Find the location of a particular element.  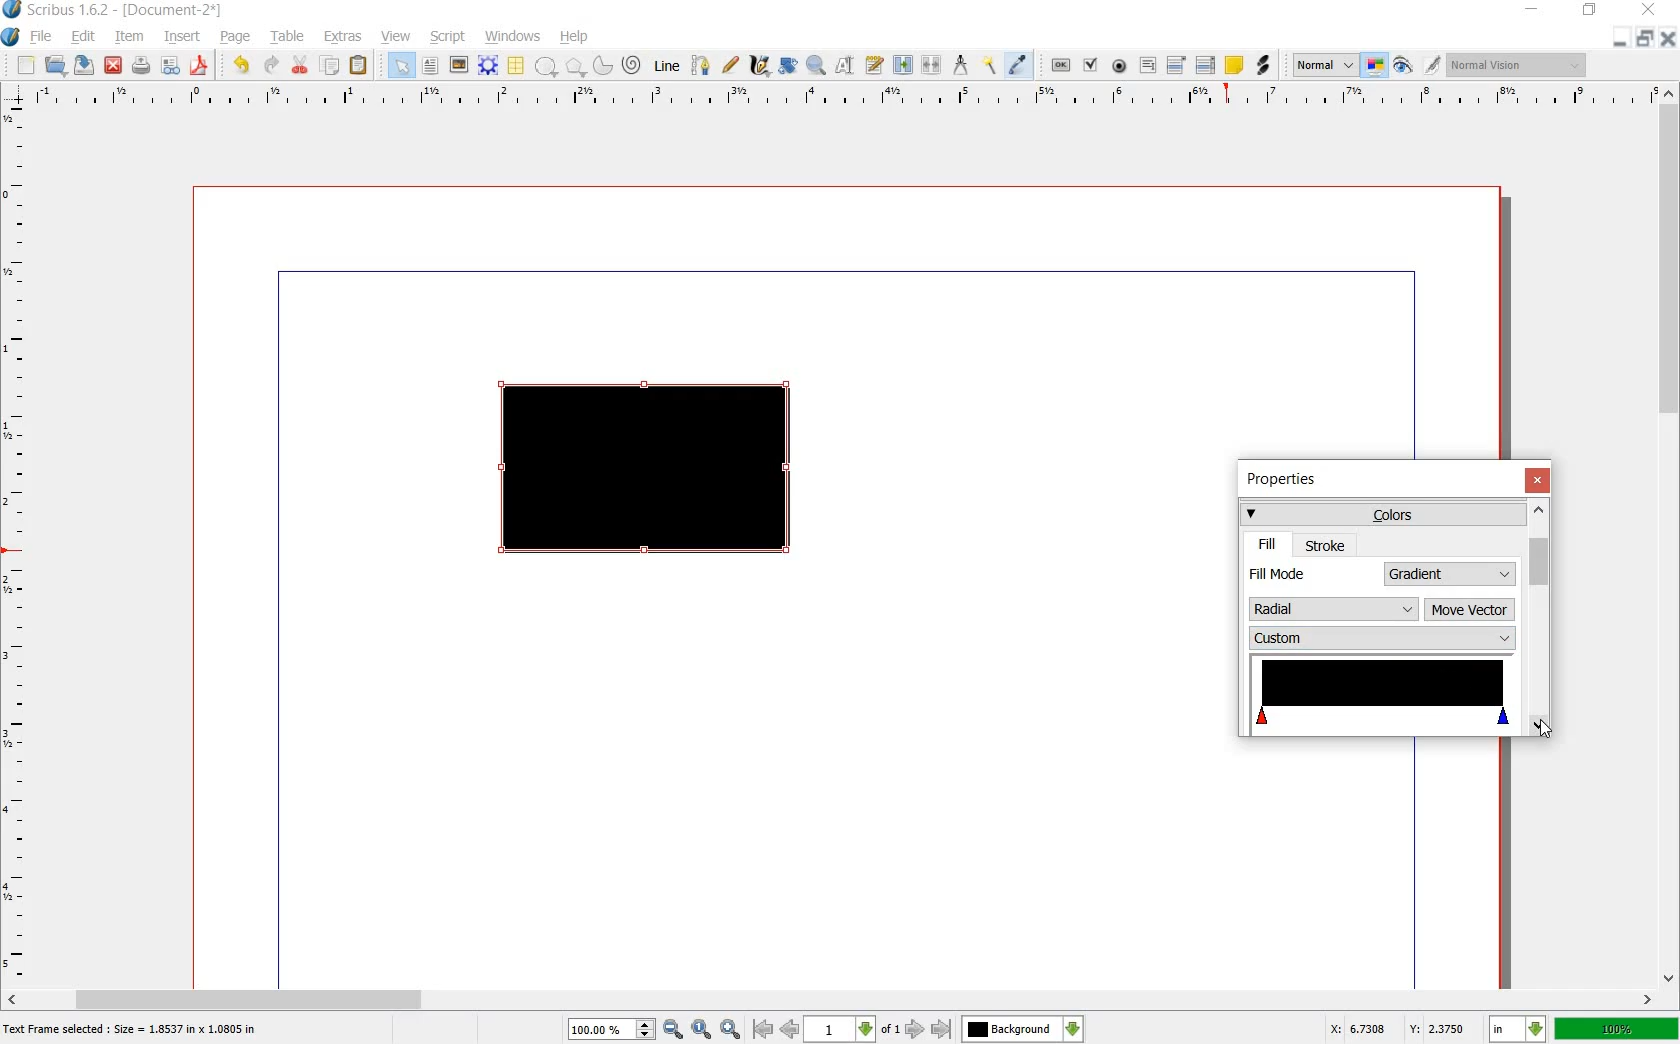

ruler is located at coordinates (837, 97).